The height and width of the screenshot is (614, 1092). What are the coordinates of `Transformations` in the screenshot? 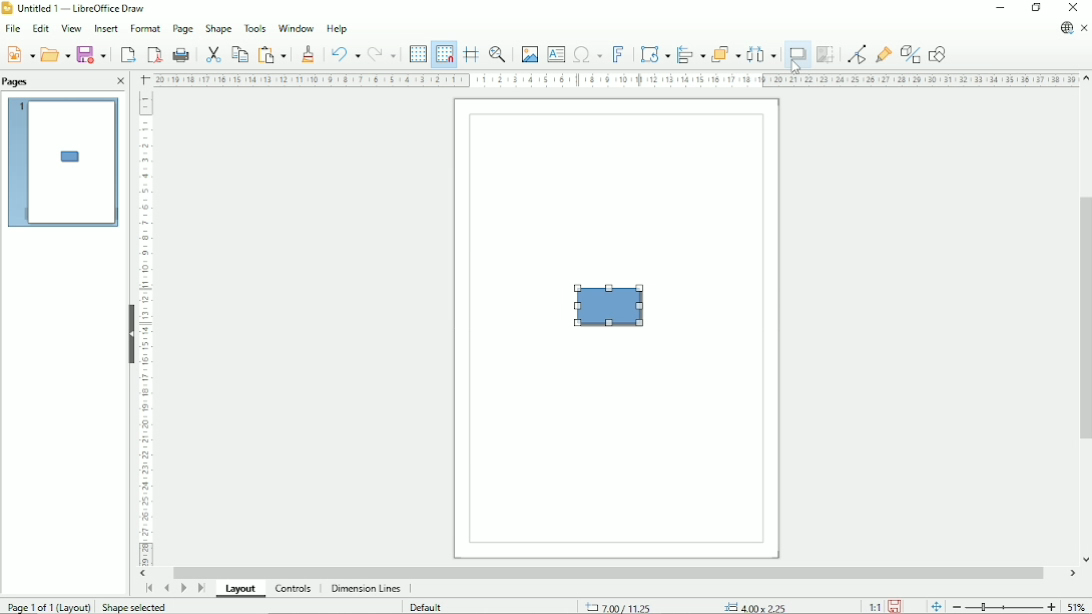 It's located at (653, 54).